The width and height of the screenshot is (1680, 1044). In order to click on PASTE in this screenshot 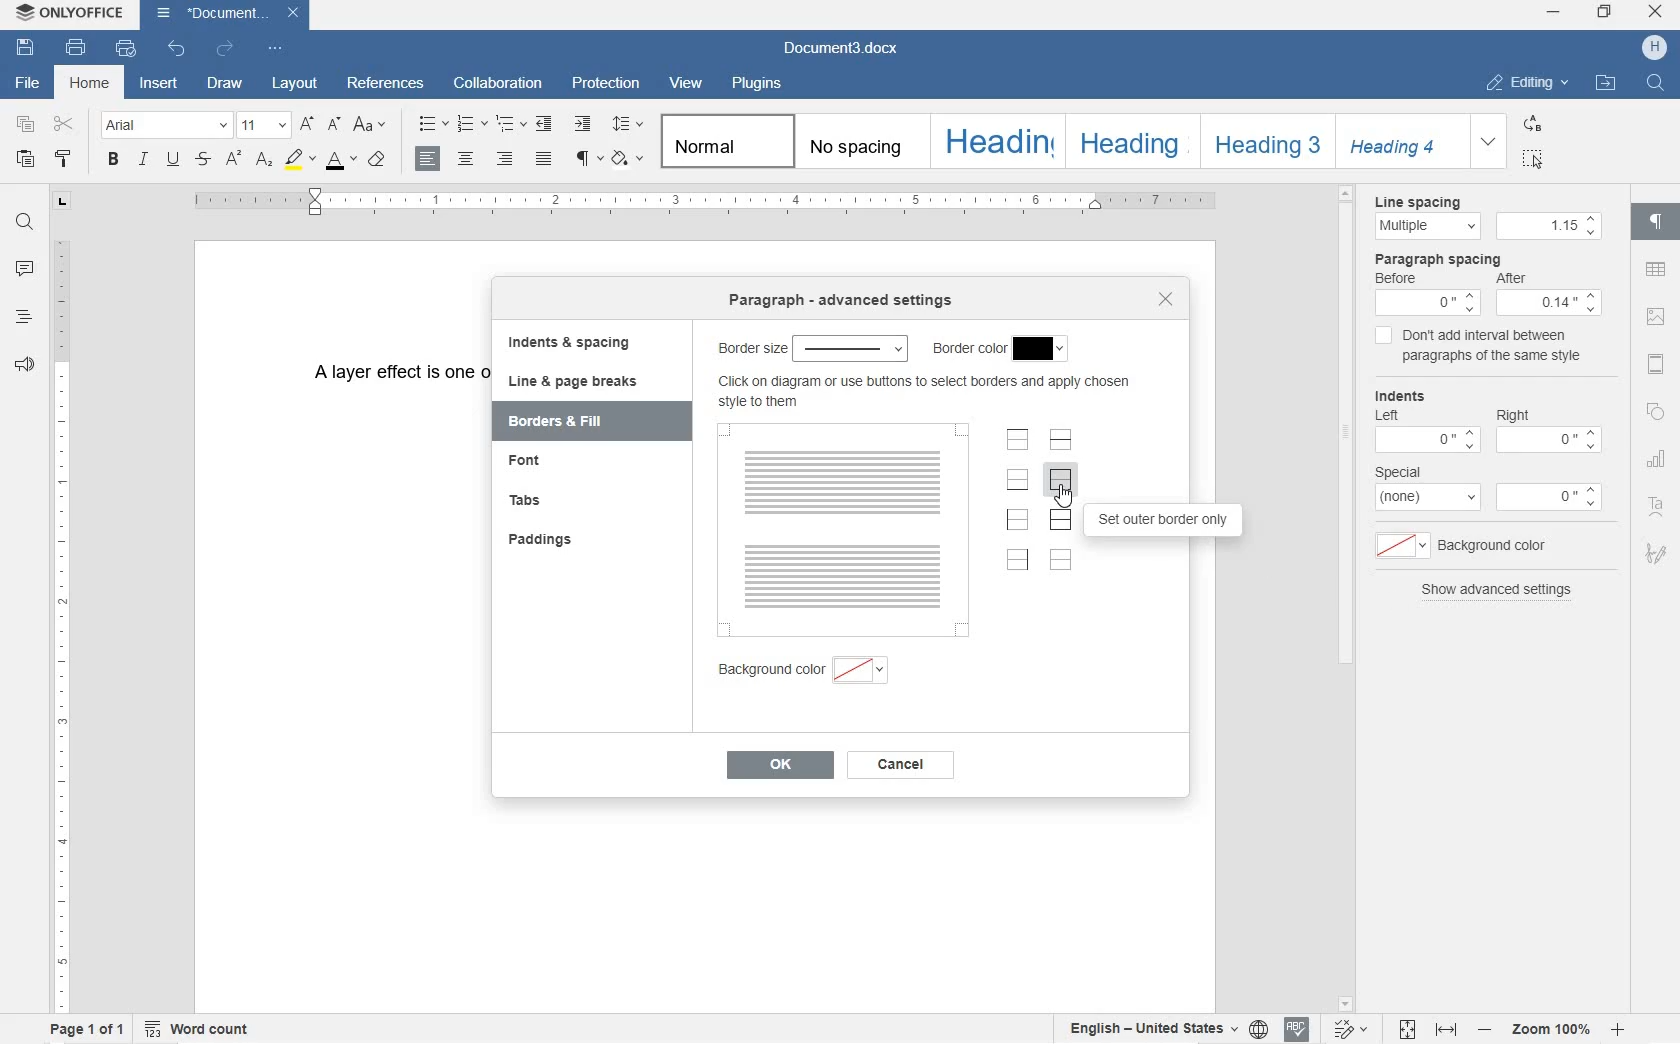, I will do `click(25, 159)`.